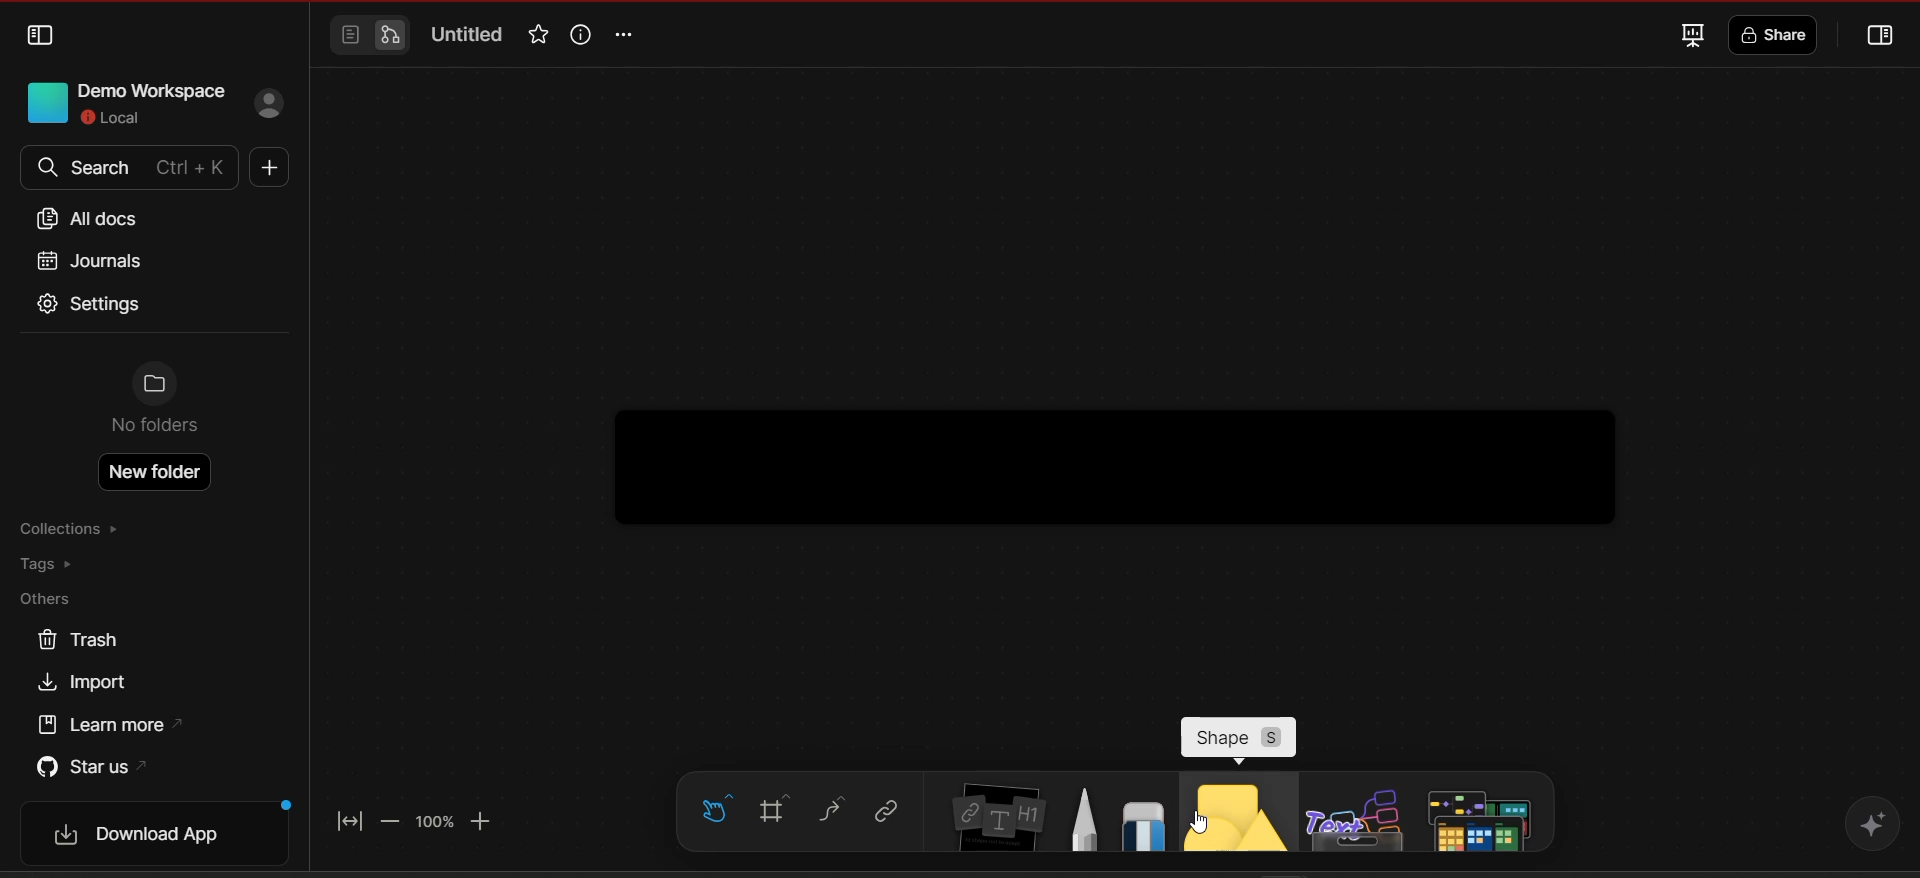 Image resolution: width=1920 pixels, height=878 pixels. Describe the element at coordinates (1777, 36) in the screenshot. I see `share` at that location.